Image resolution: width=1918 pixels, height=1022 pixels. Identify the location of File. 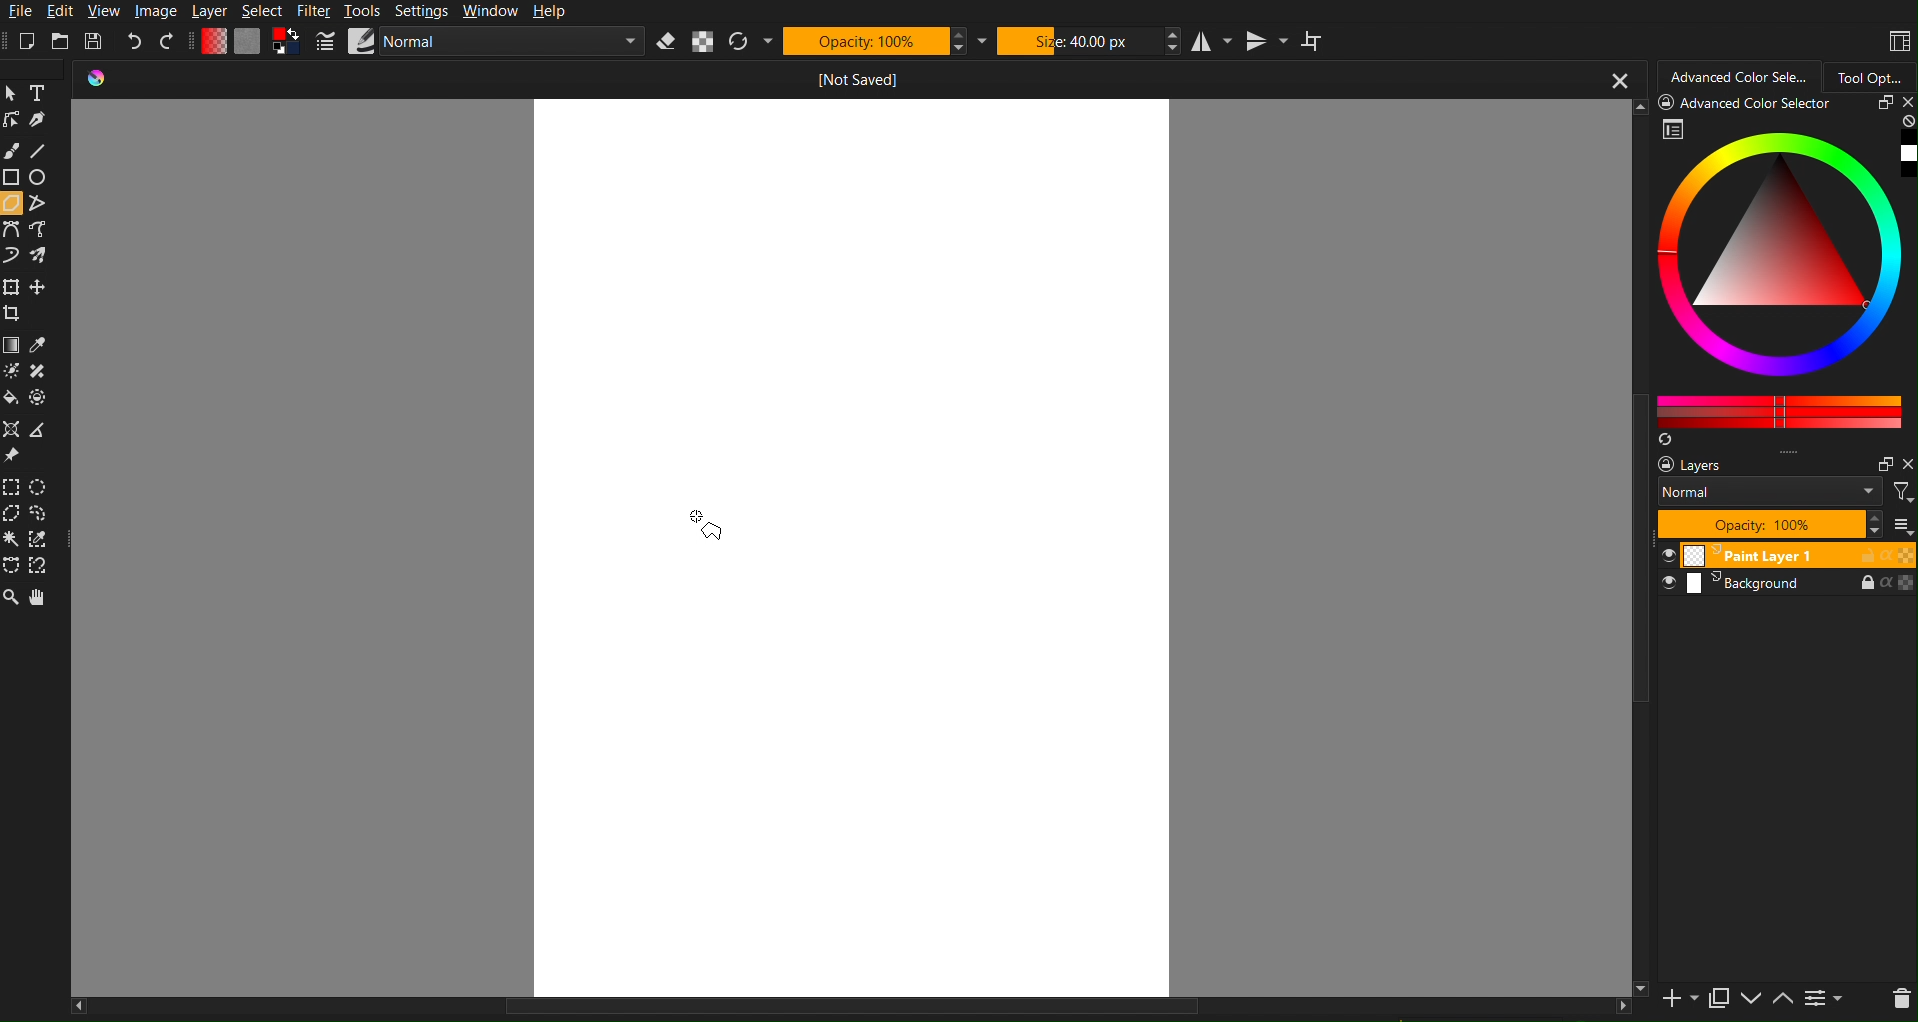
(18, 12).